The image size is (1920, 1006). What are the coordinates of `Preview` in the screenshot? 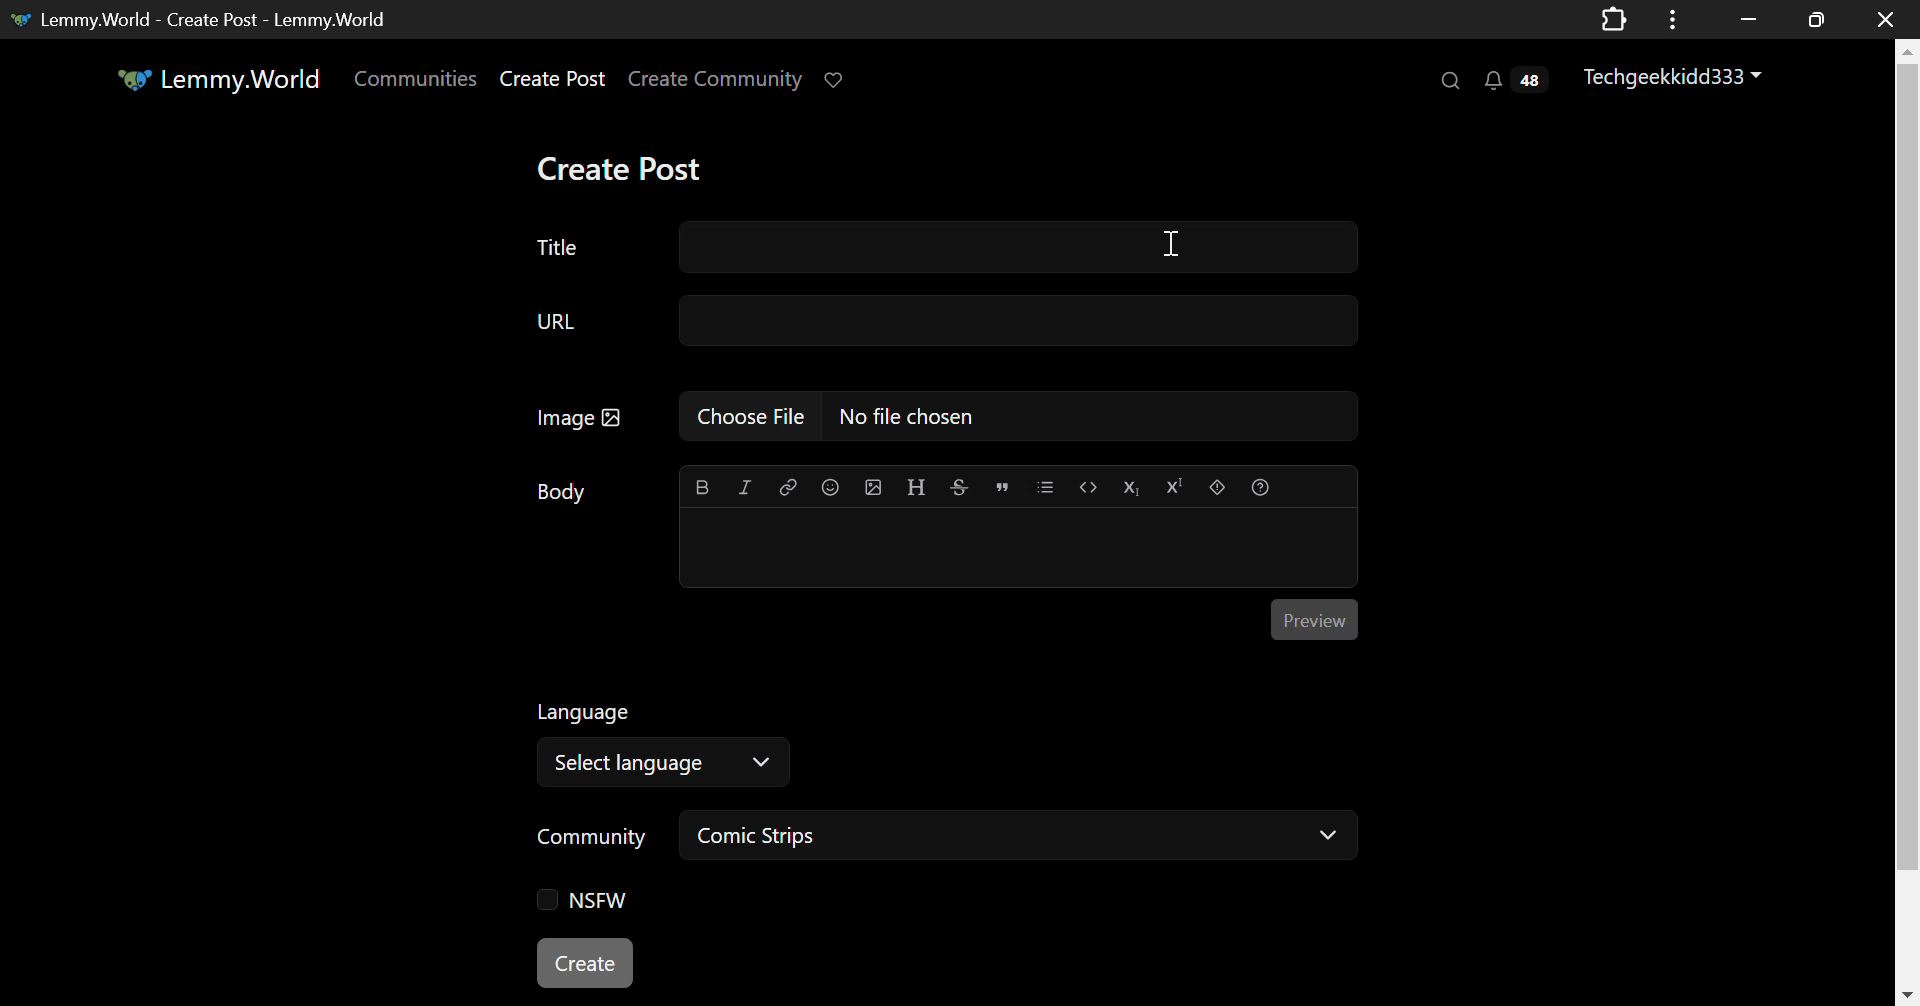 It's located at (1315, 619).